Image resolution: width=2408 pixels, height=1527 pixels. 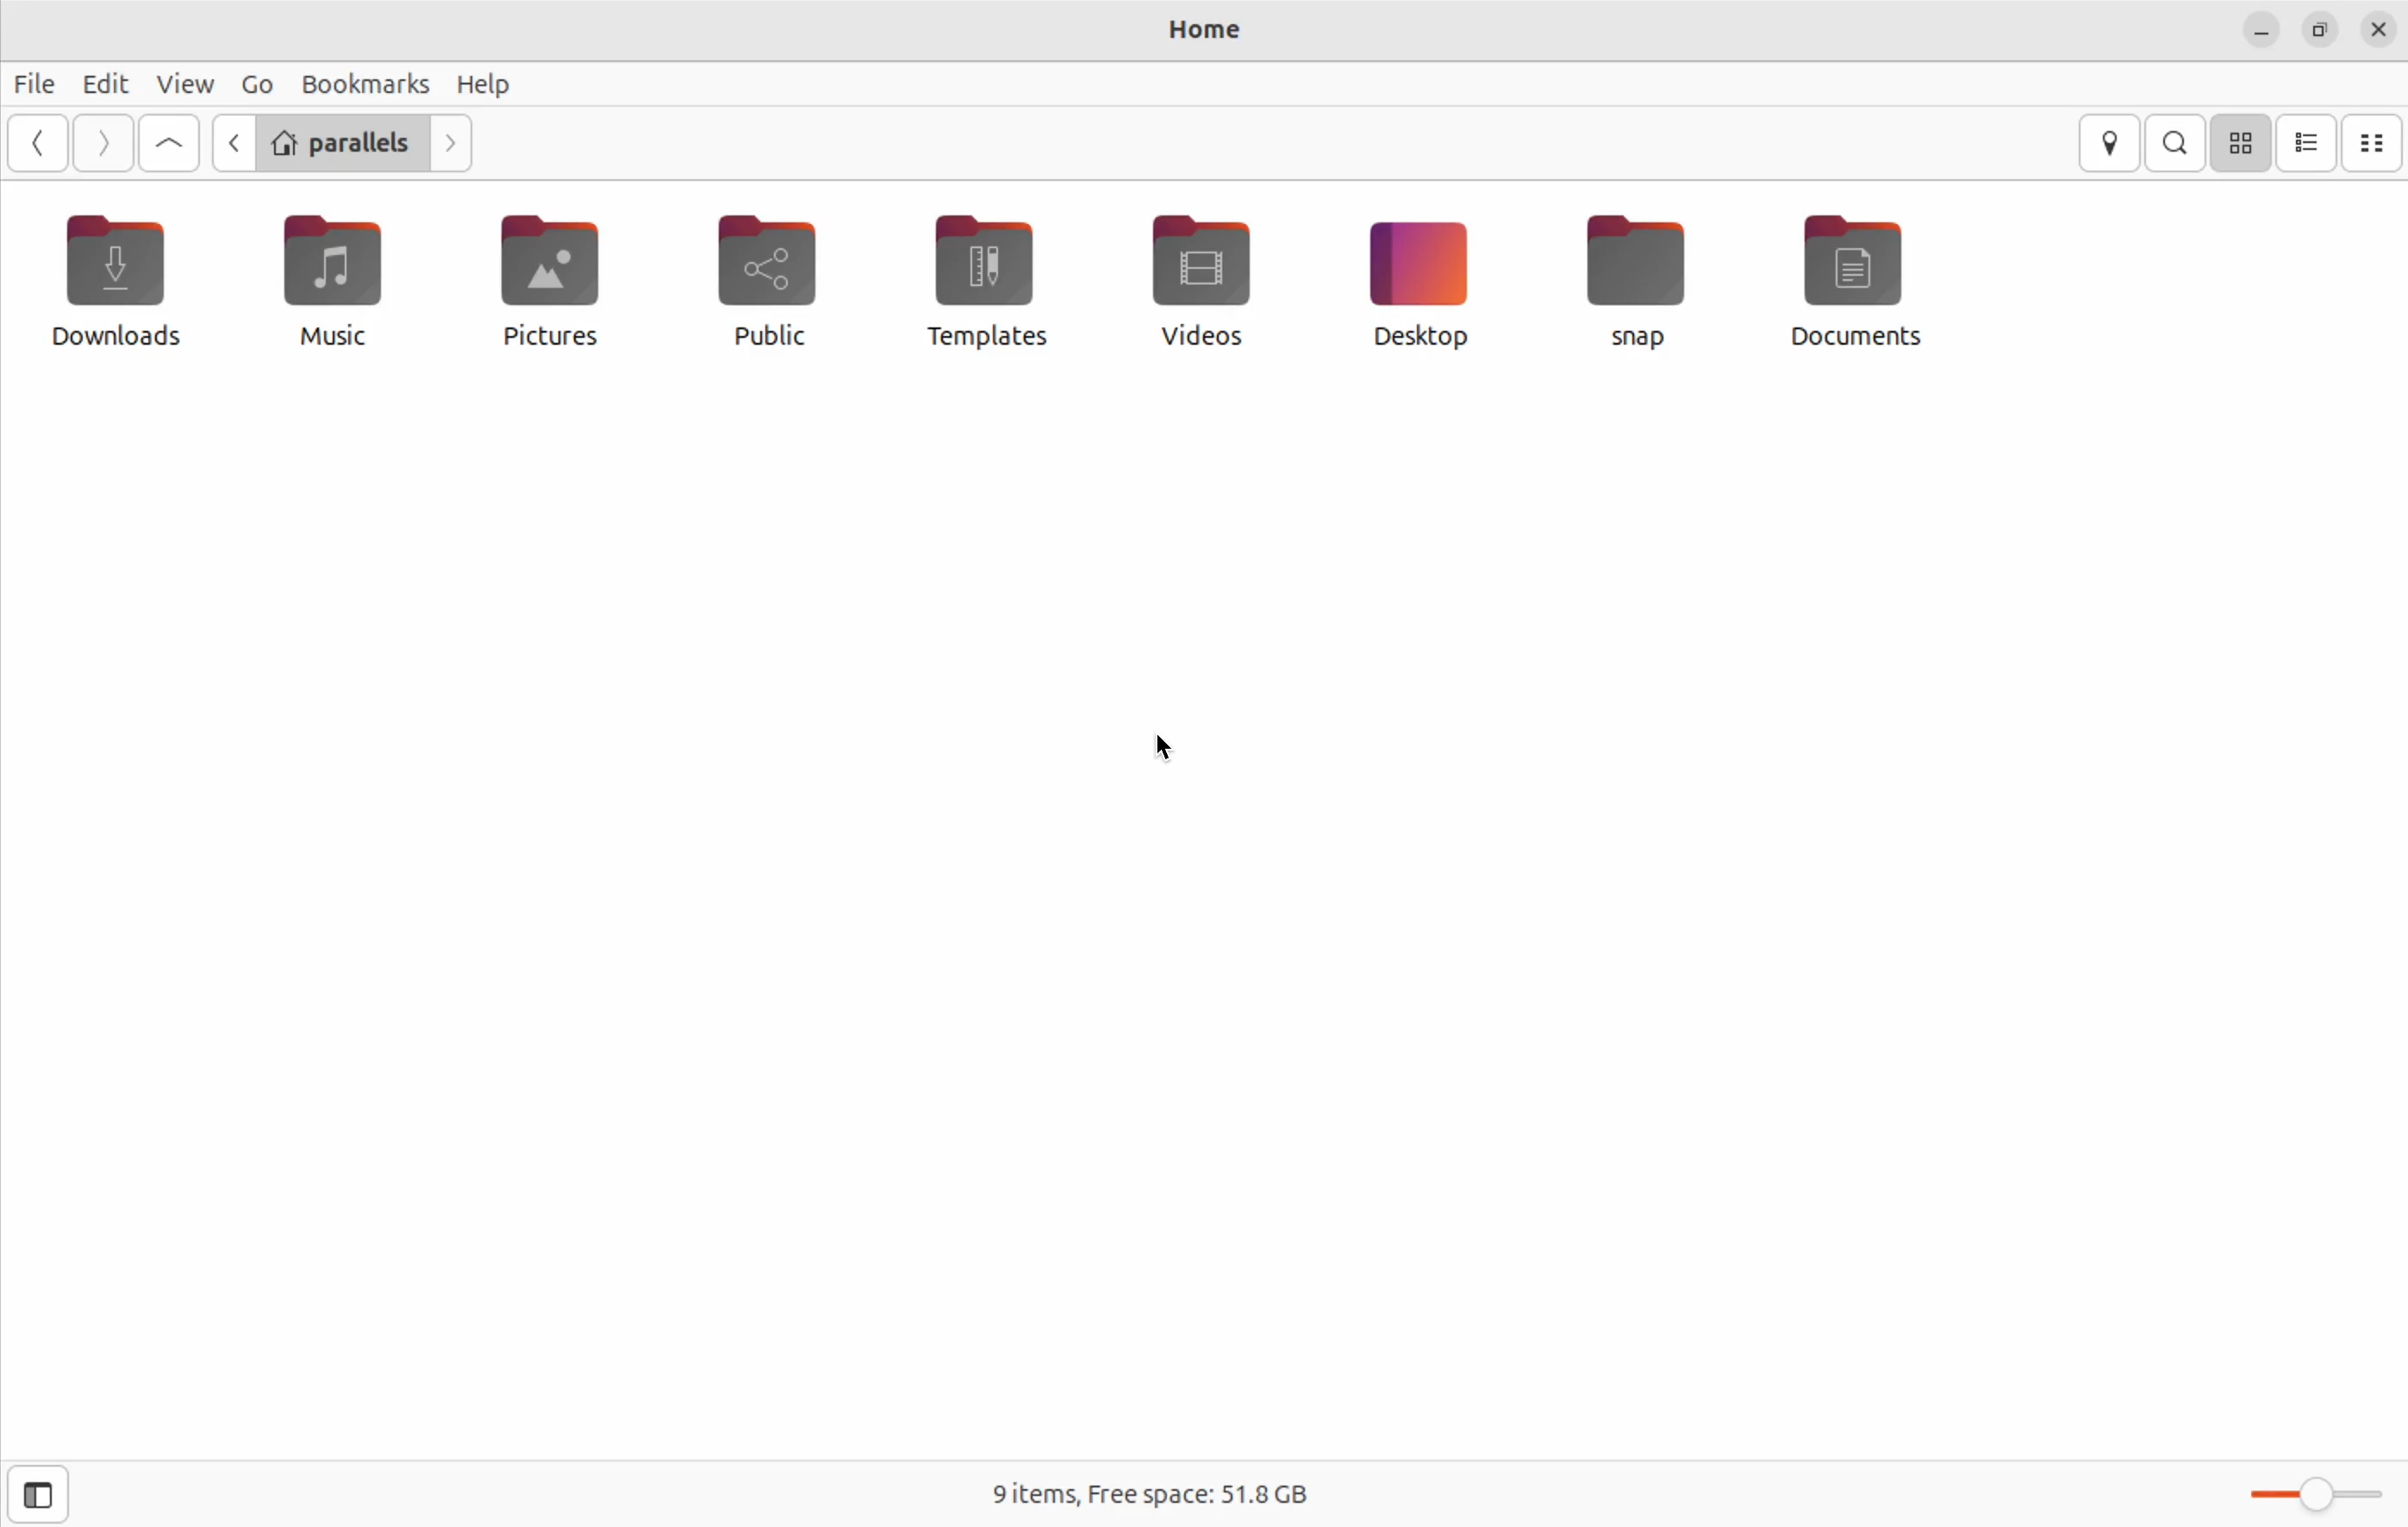 What do you see at coordinates (1206, 31) in the screenshot?
I see `Home` at bounding box center [1206, 31].